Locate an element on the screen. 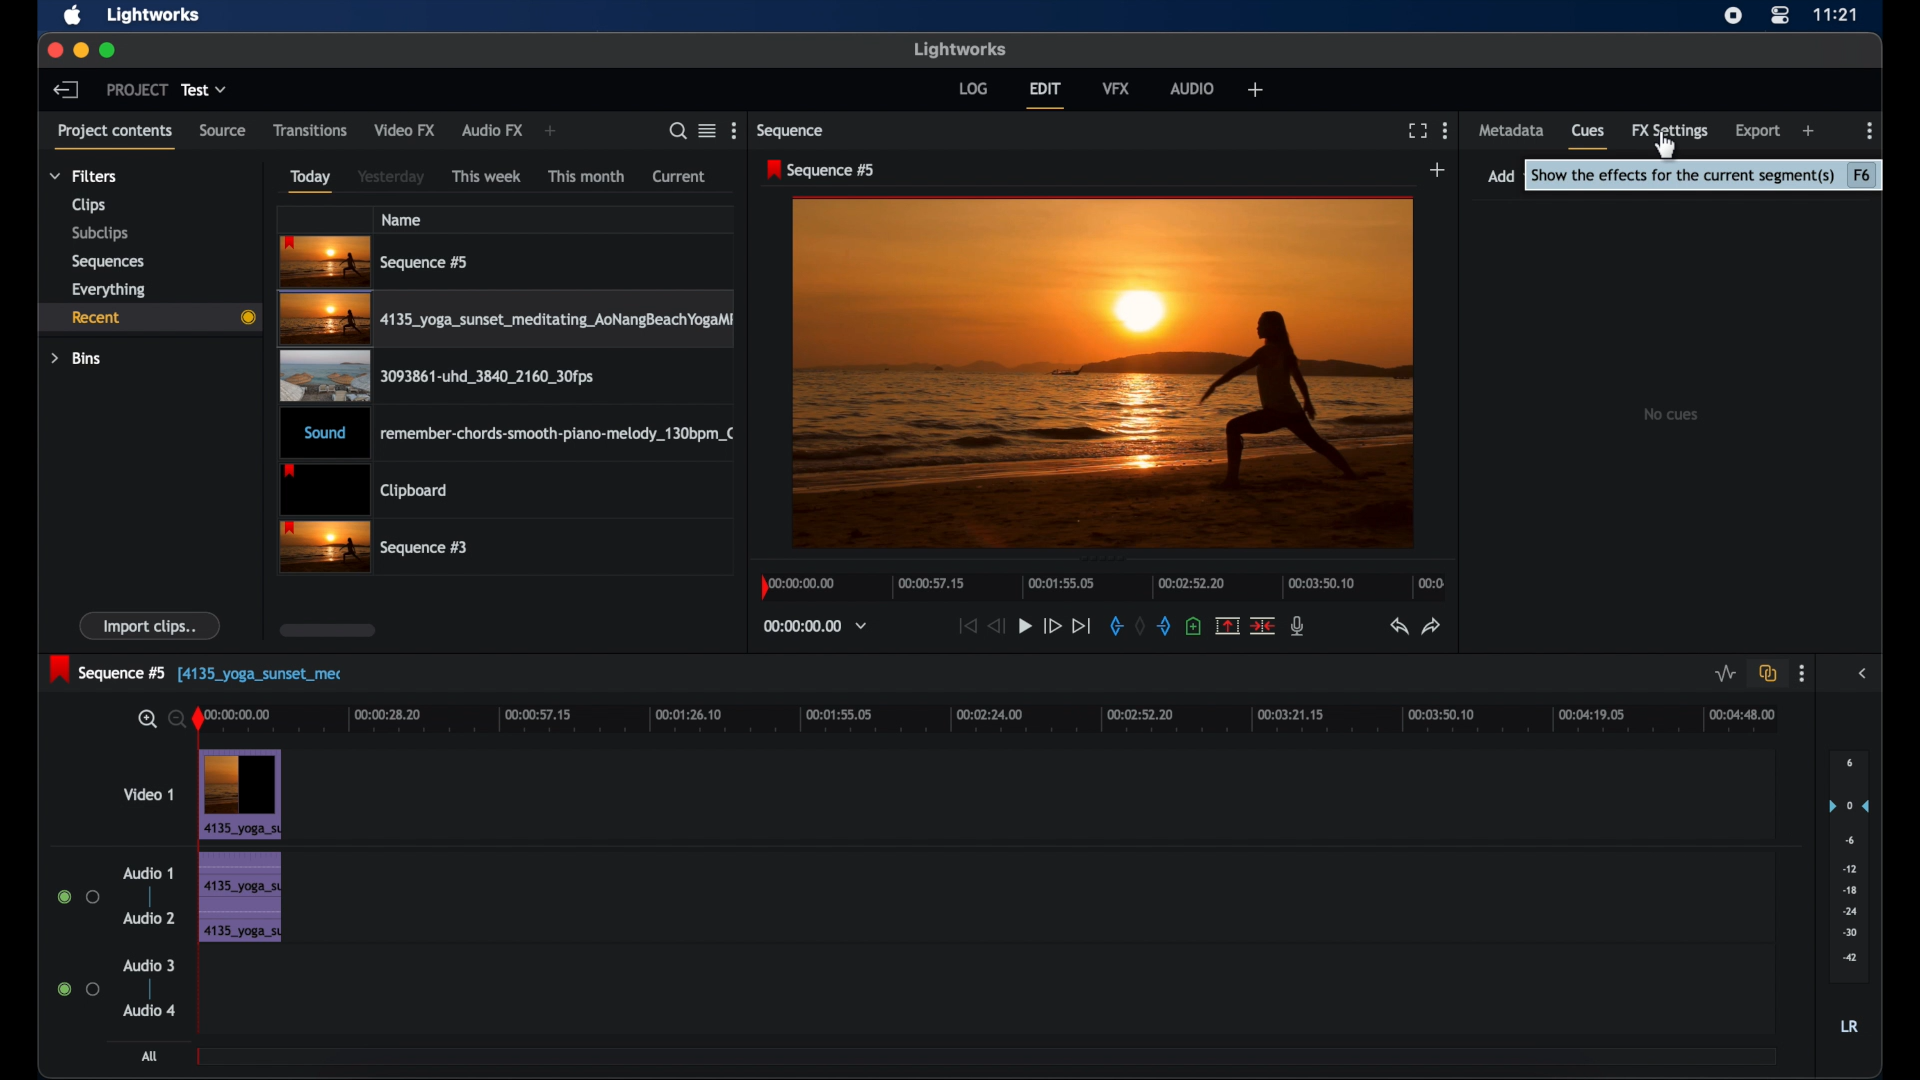 Image resolution: width=1920 pixels, height=1080 pixels. filters dropdown is located at coordinates (89, 177).